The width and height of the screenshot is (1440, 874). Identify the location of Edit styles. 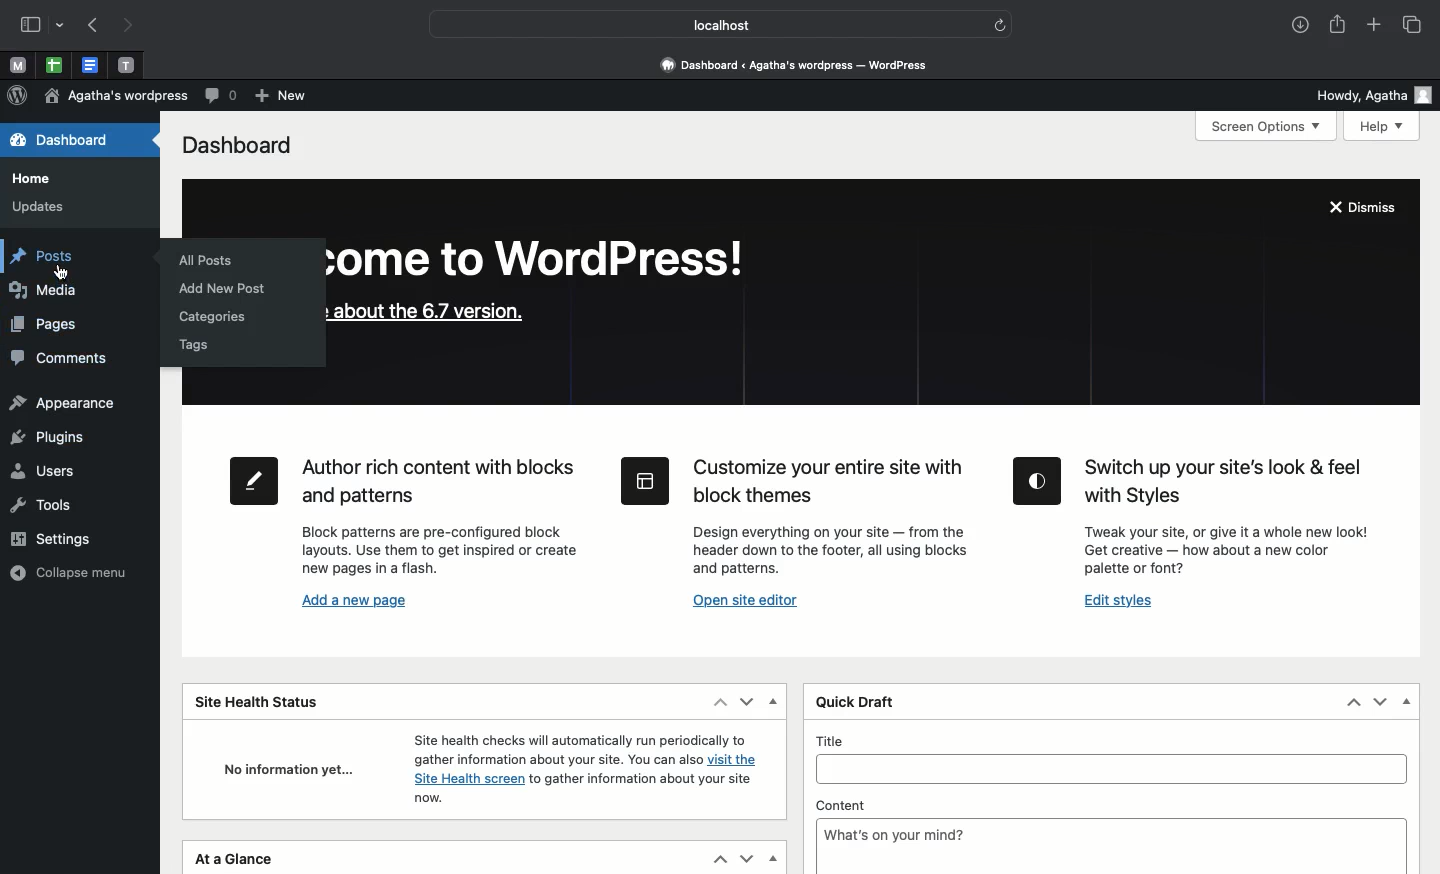
(1119, 602).